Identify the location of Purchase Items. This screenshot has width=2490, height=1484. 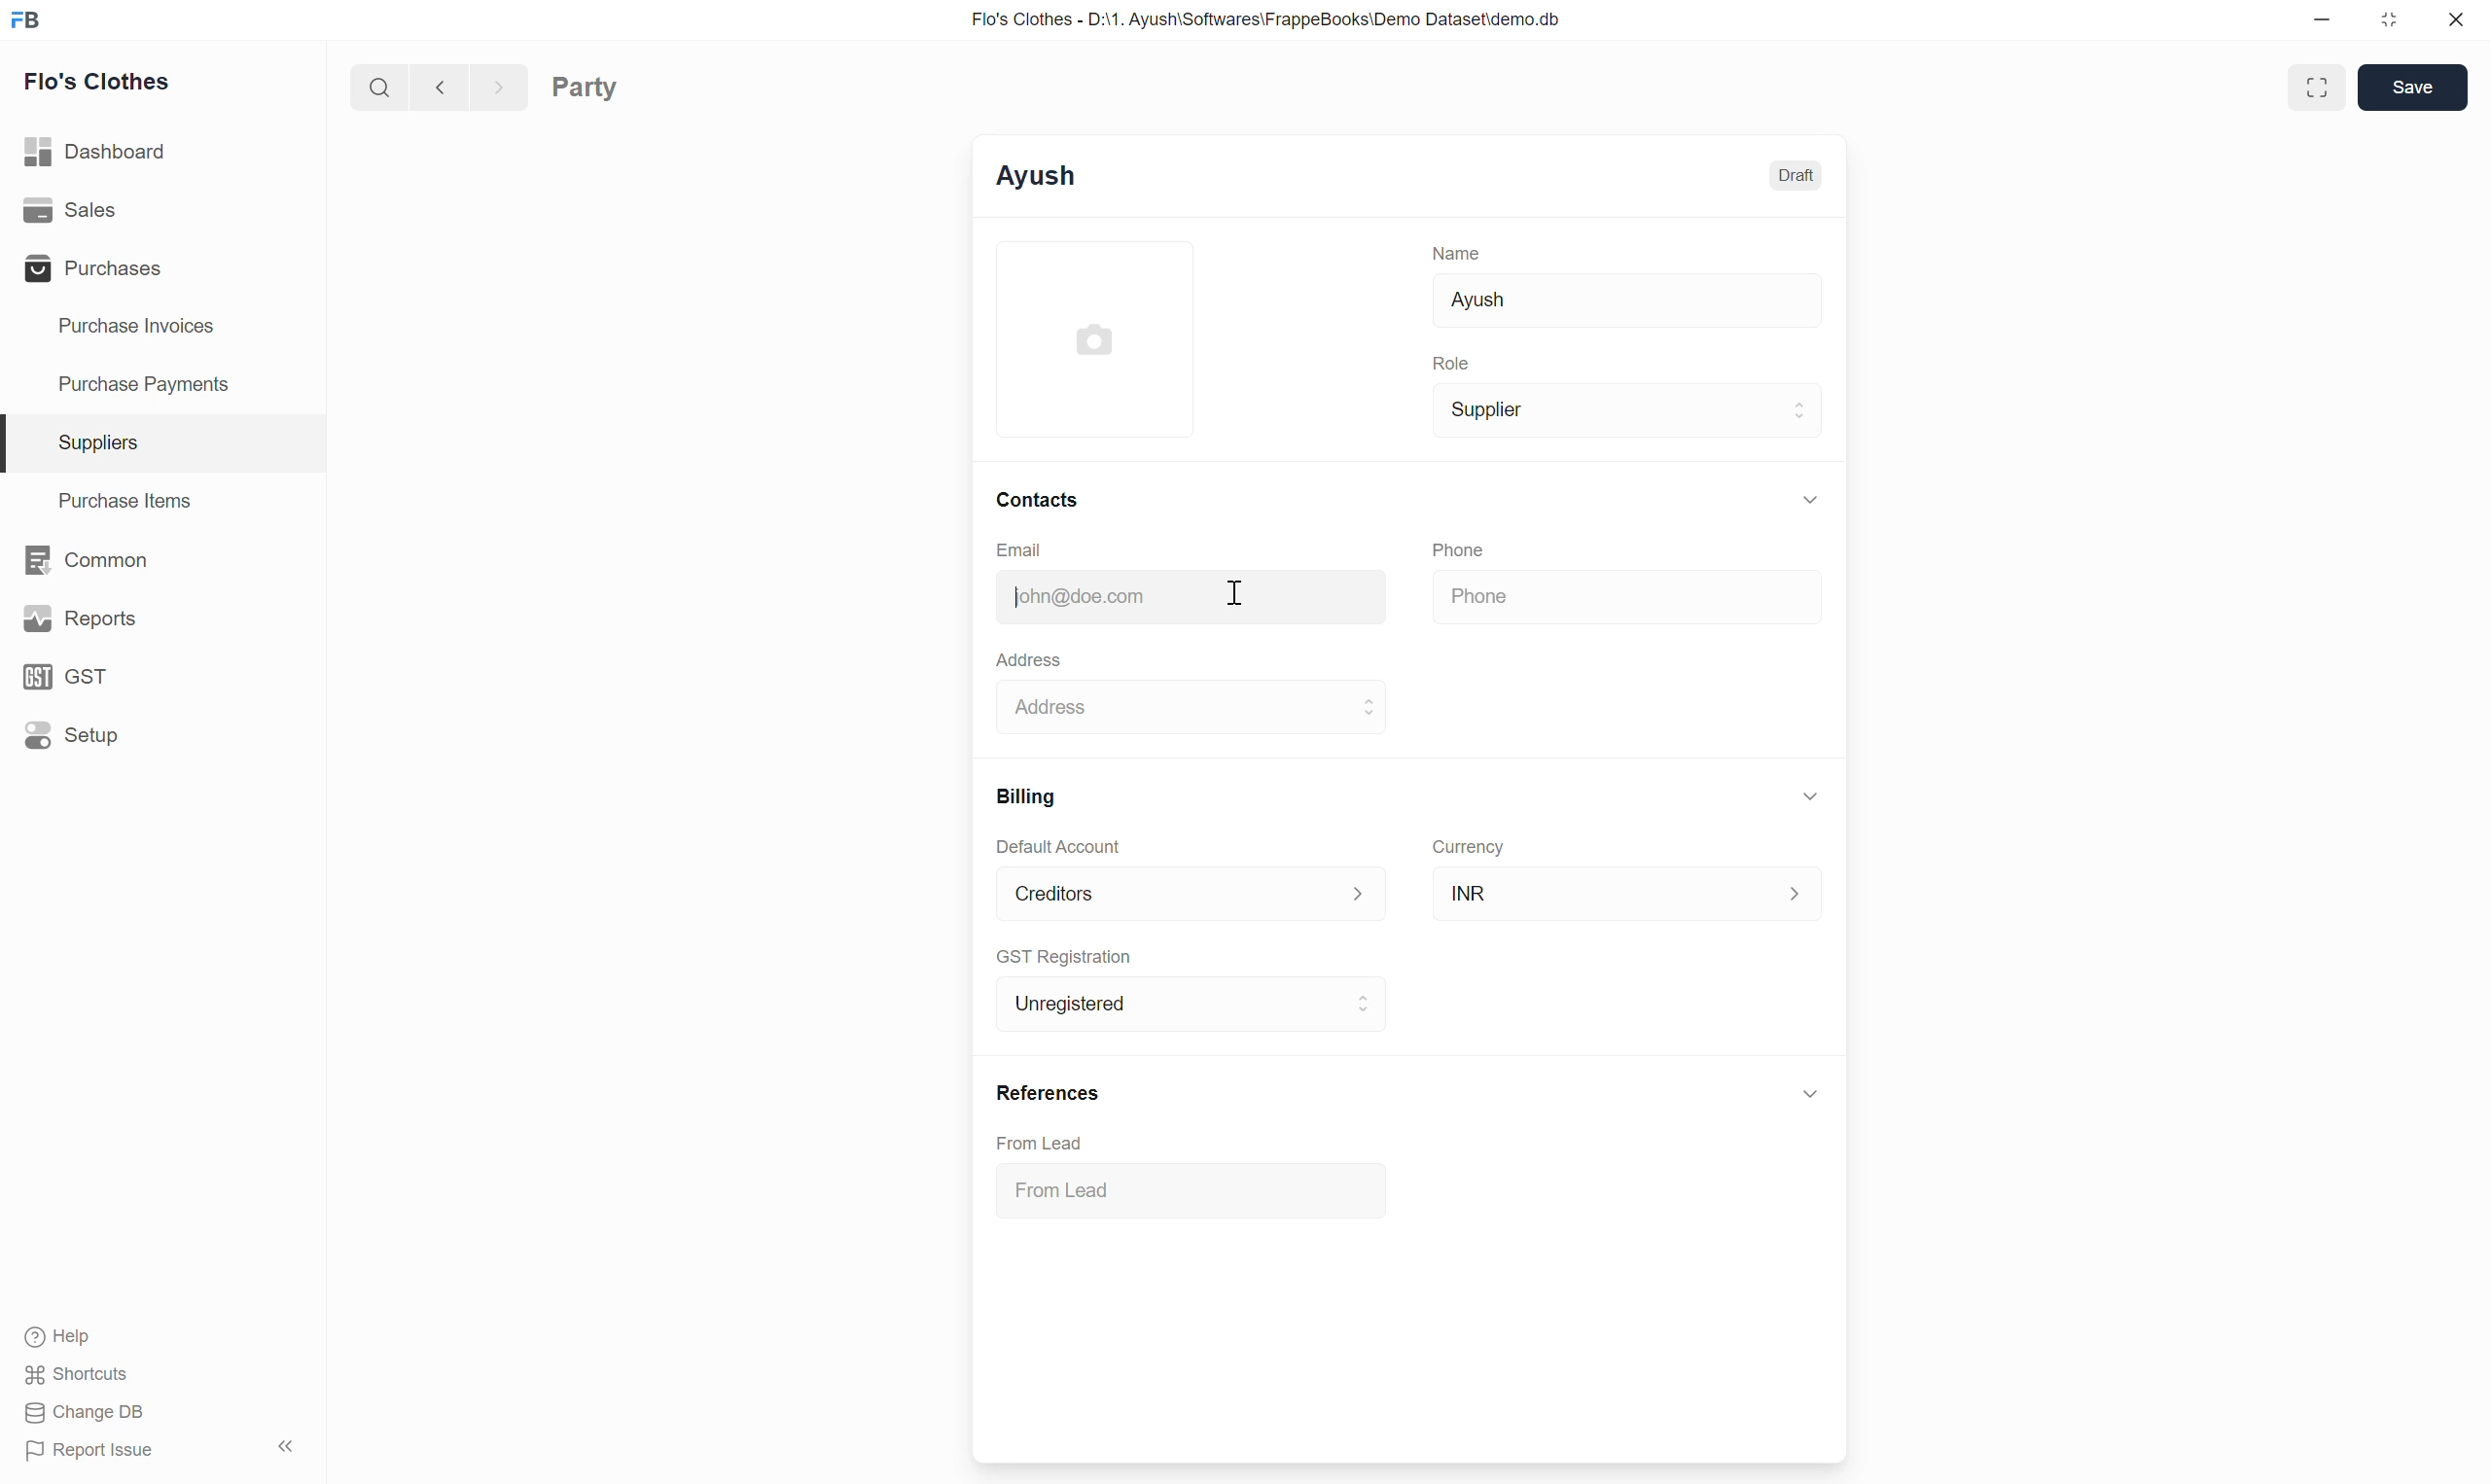
(163, 501).